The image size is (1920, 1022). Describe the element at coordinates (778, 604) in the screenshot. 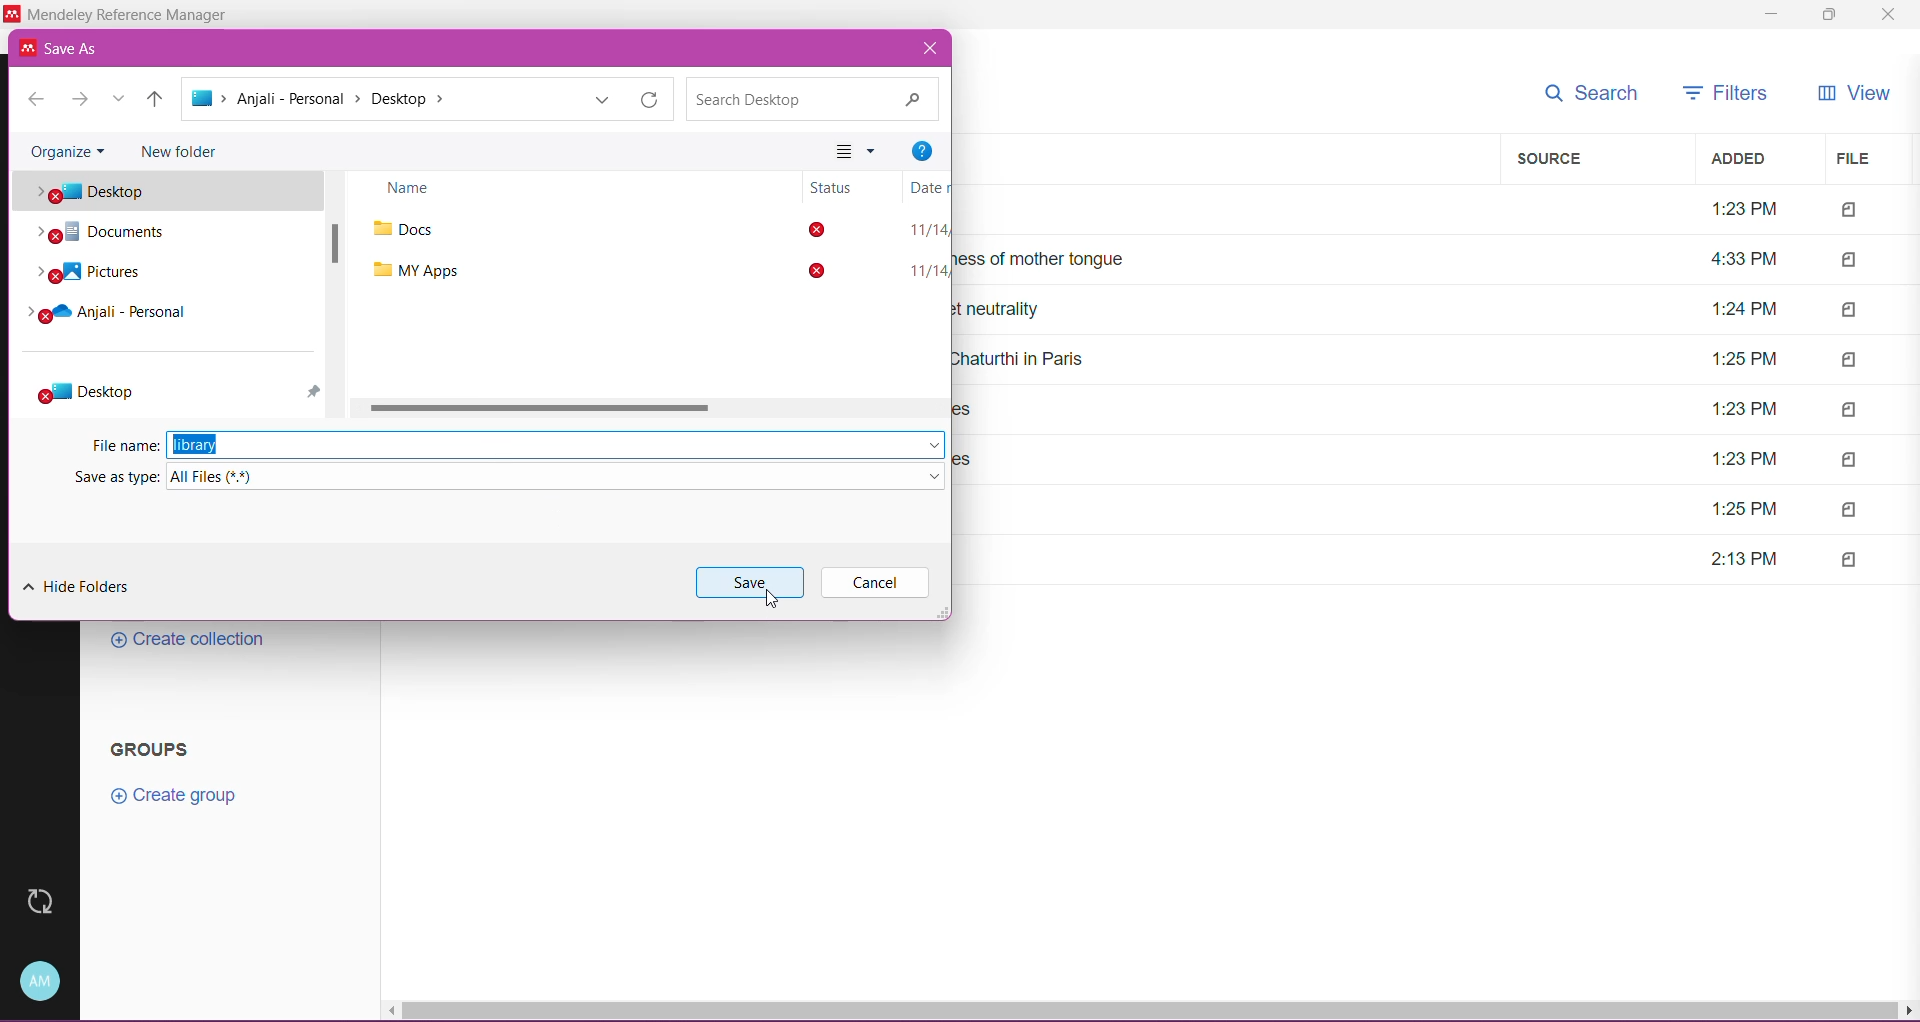

I see `cursor` at that location.